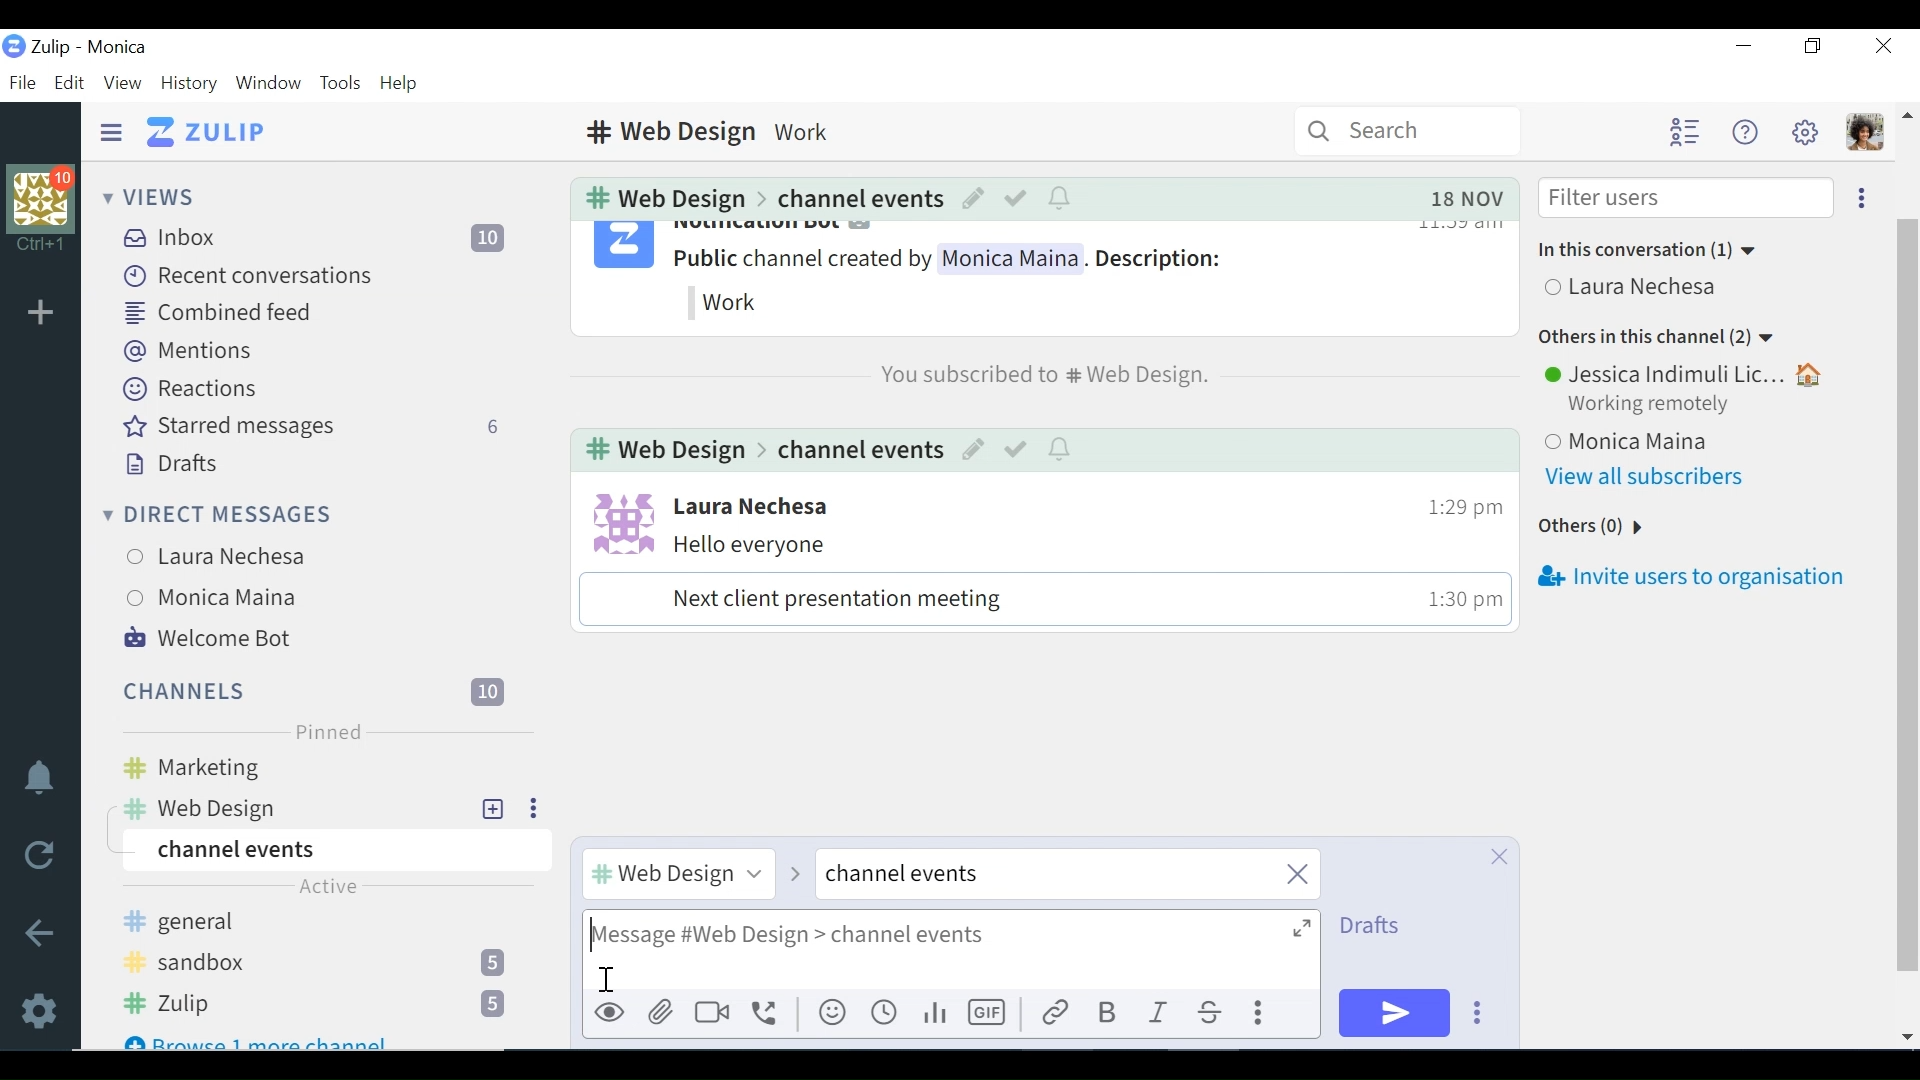  What do you see at coordinates (1030, 579) in the screenshot?
I see `Messages` at bounding box center [1030, 579].